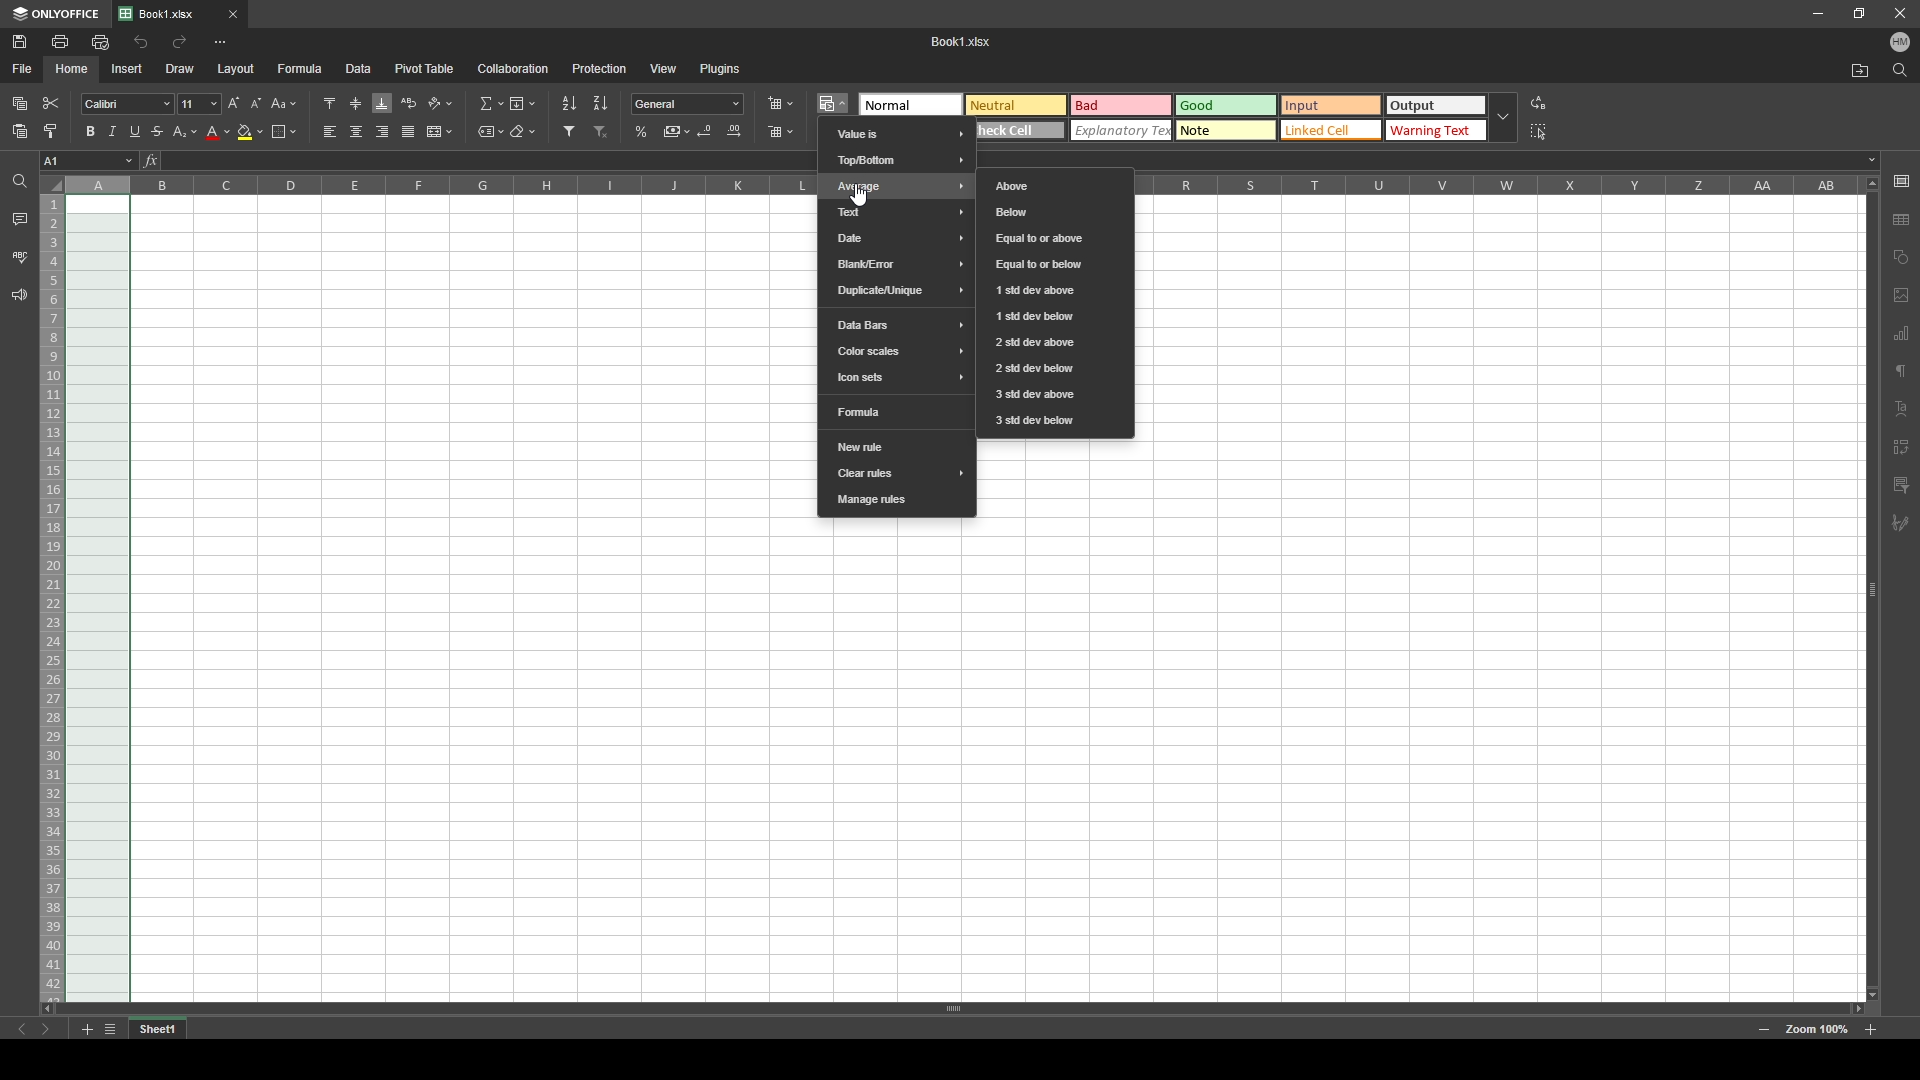 The image size is (1920, 1080). What do you see at coordinates (1500, 600) in the screenshot?
I see `cells` at bounding box center [1500, 600].